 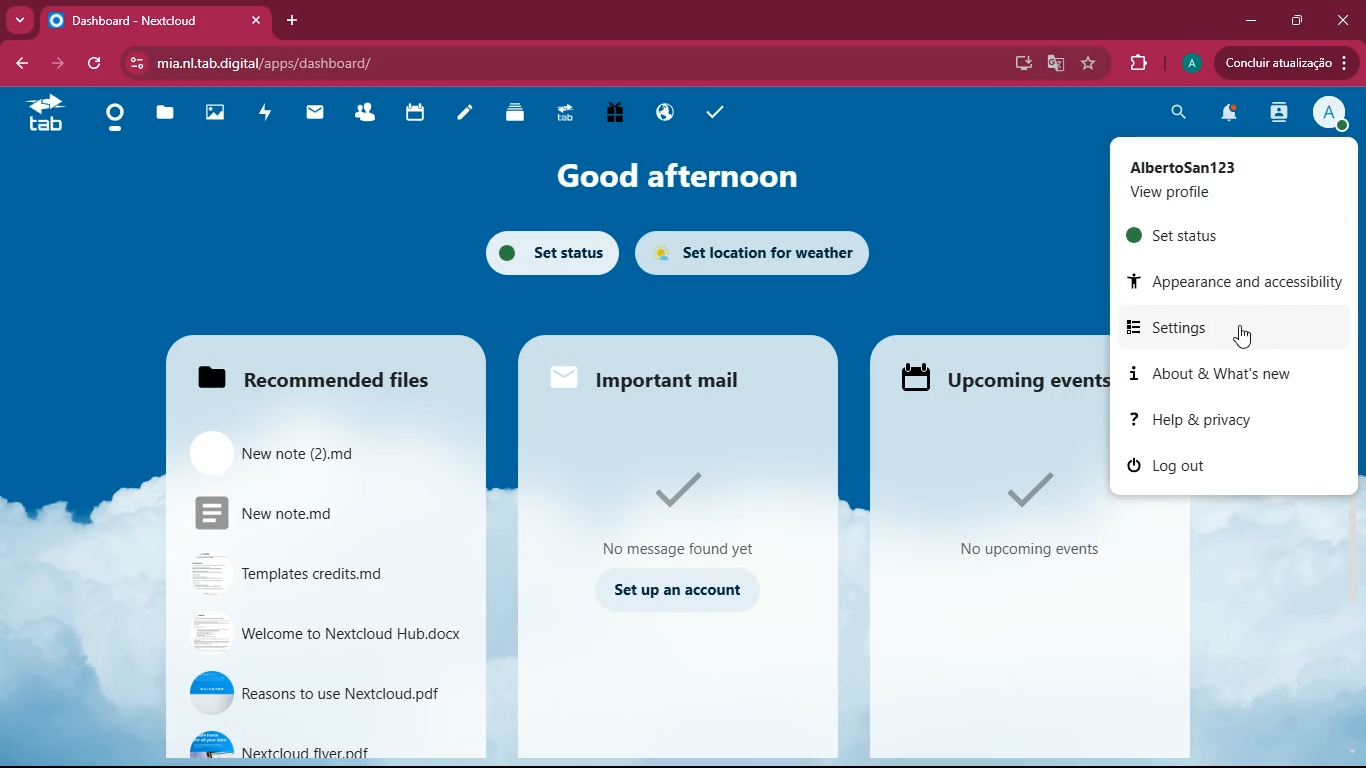 I want to click on home, so click(x=115, y=121).